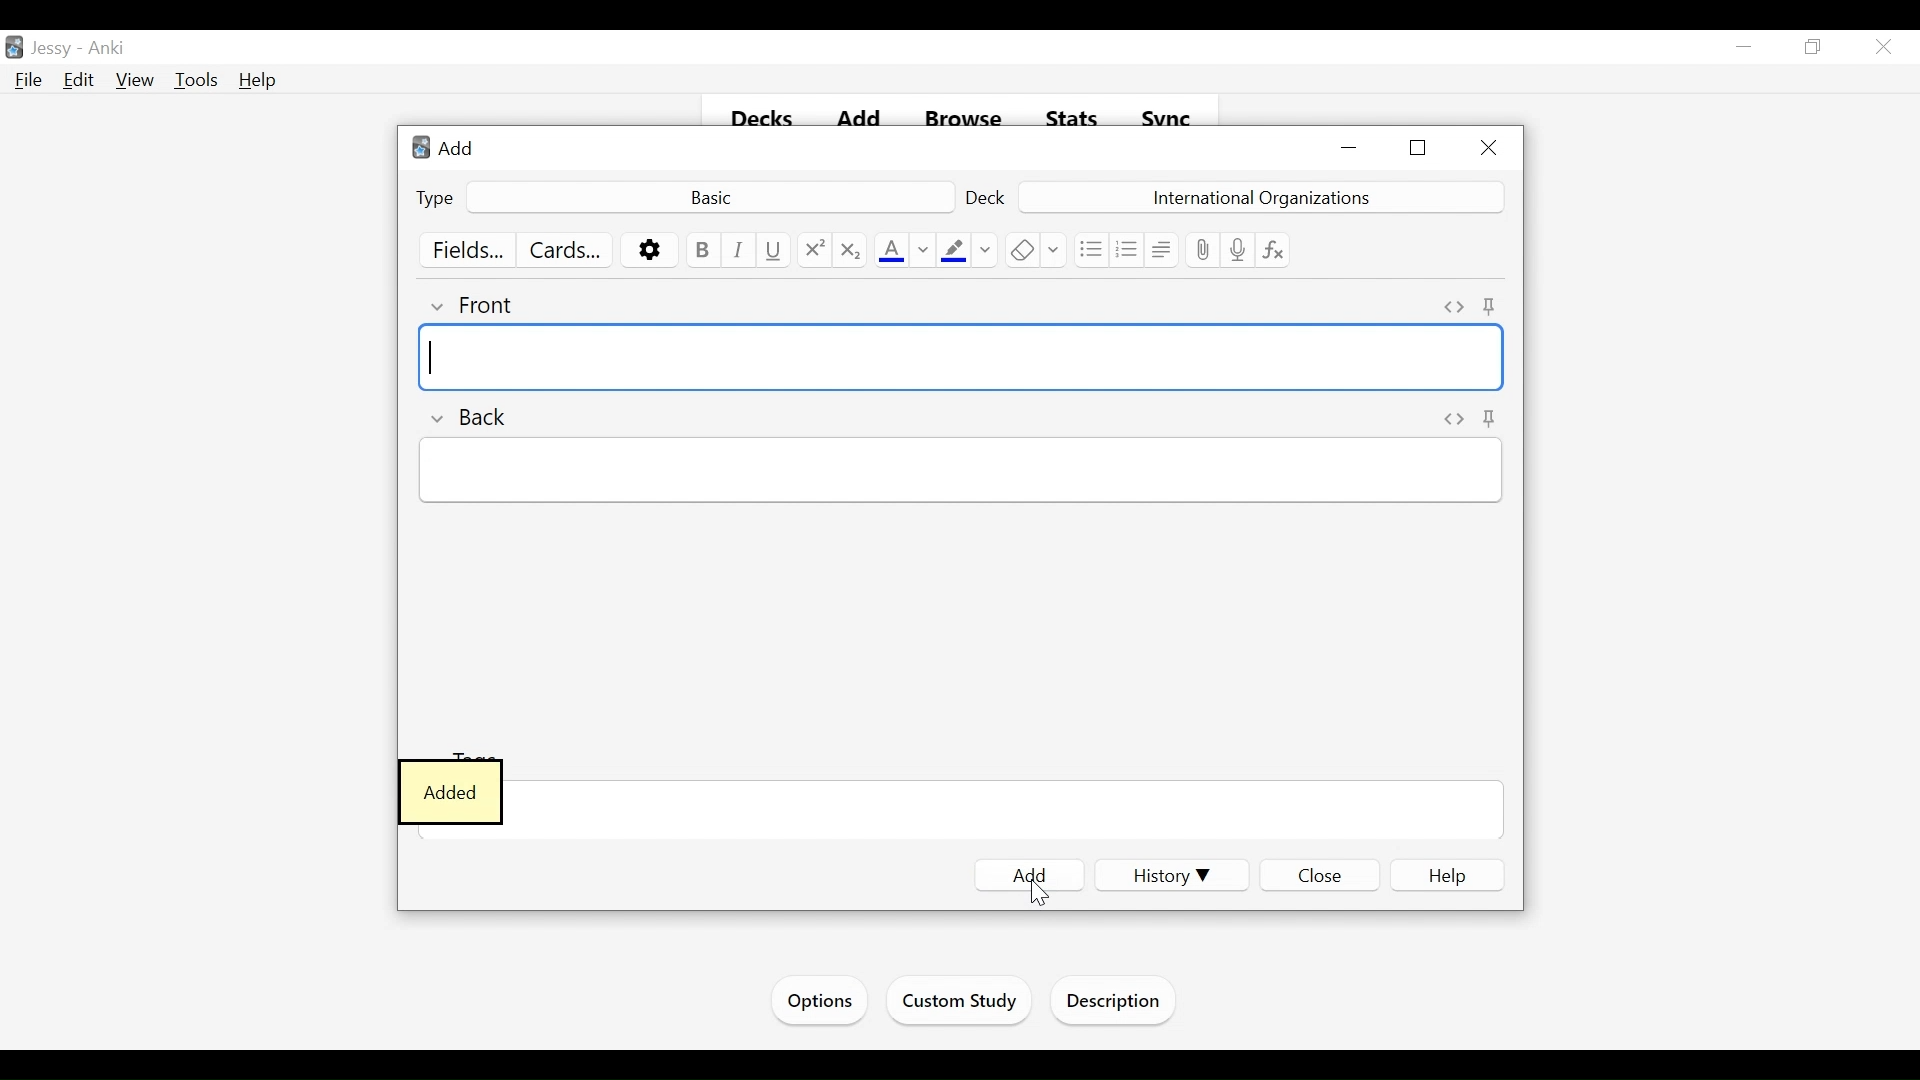 The width and height of the screenshot is (1920, 1080). I want to click on Tags Field, so click(1007, 811).